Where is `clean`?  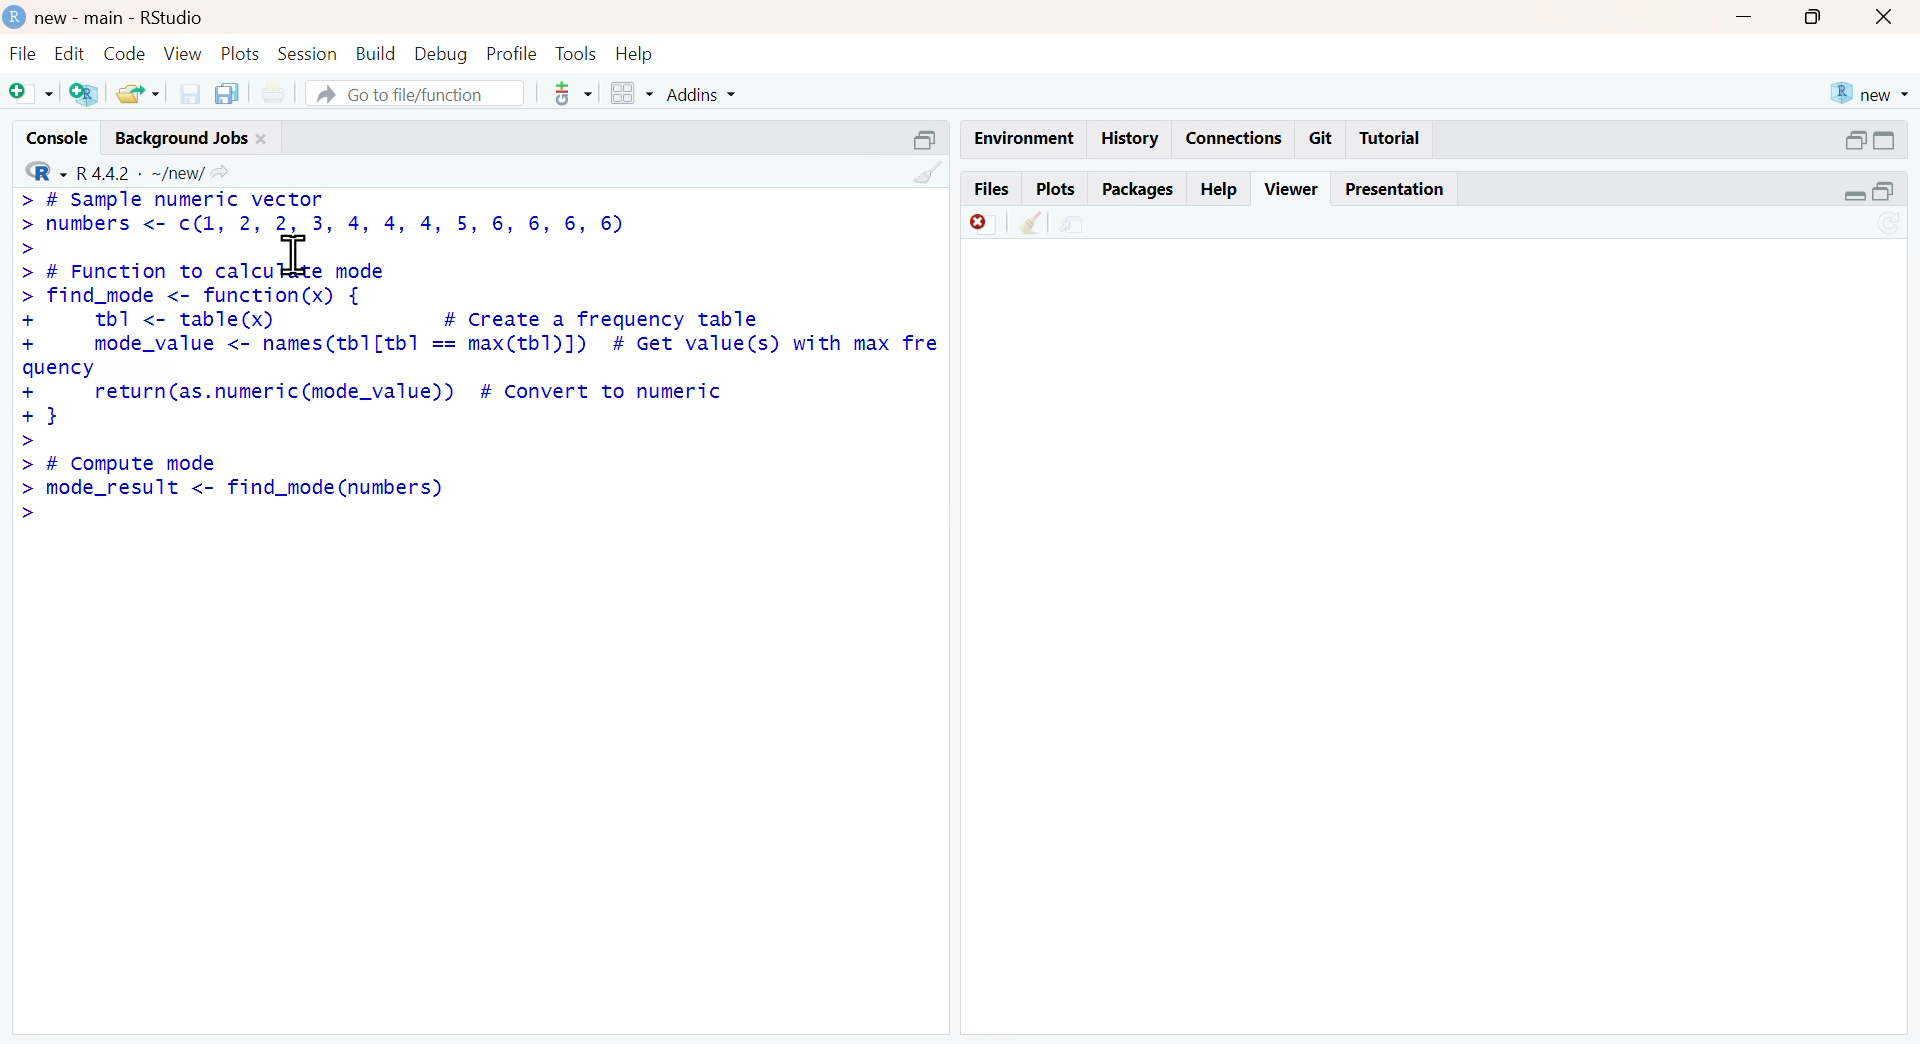
clean is located at coordinates (1035, 222).